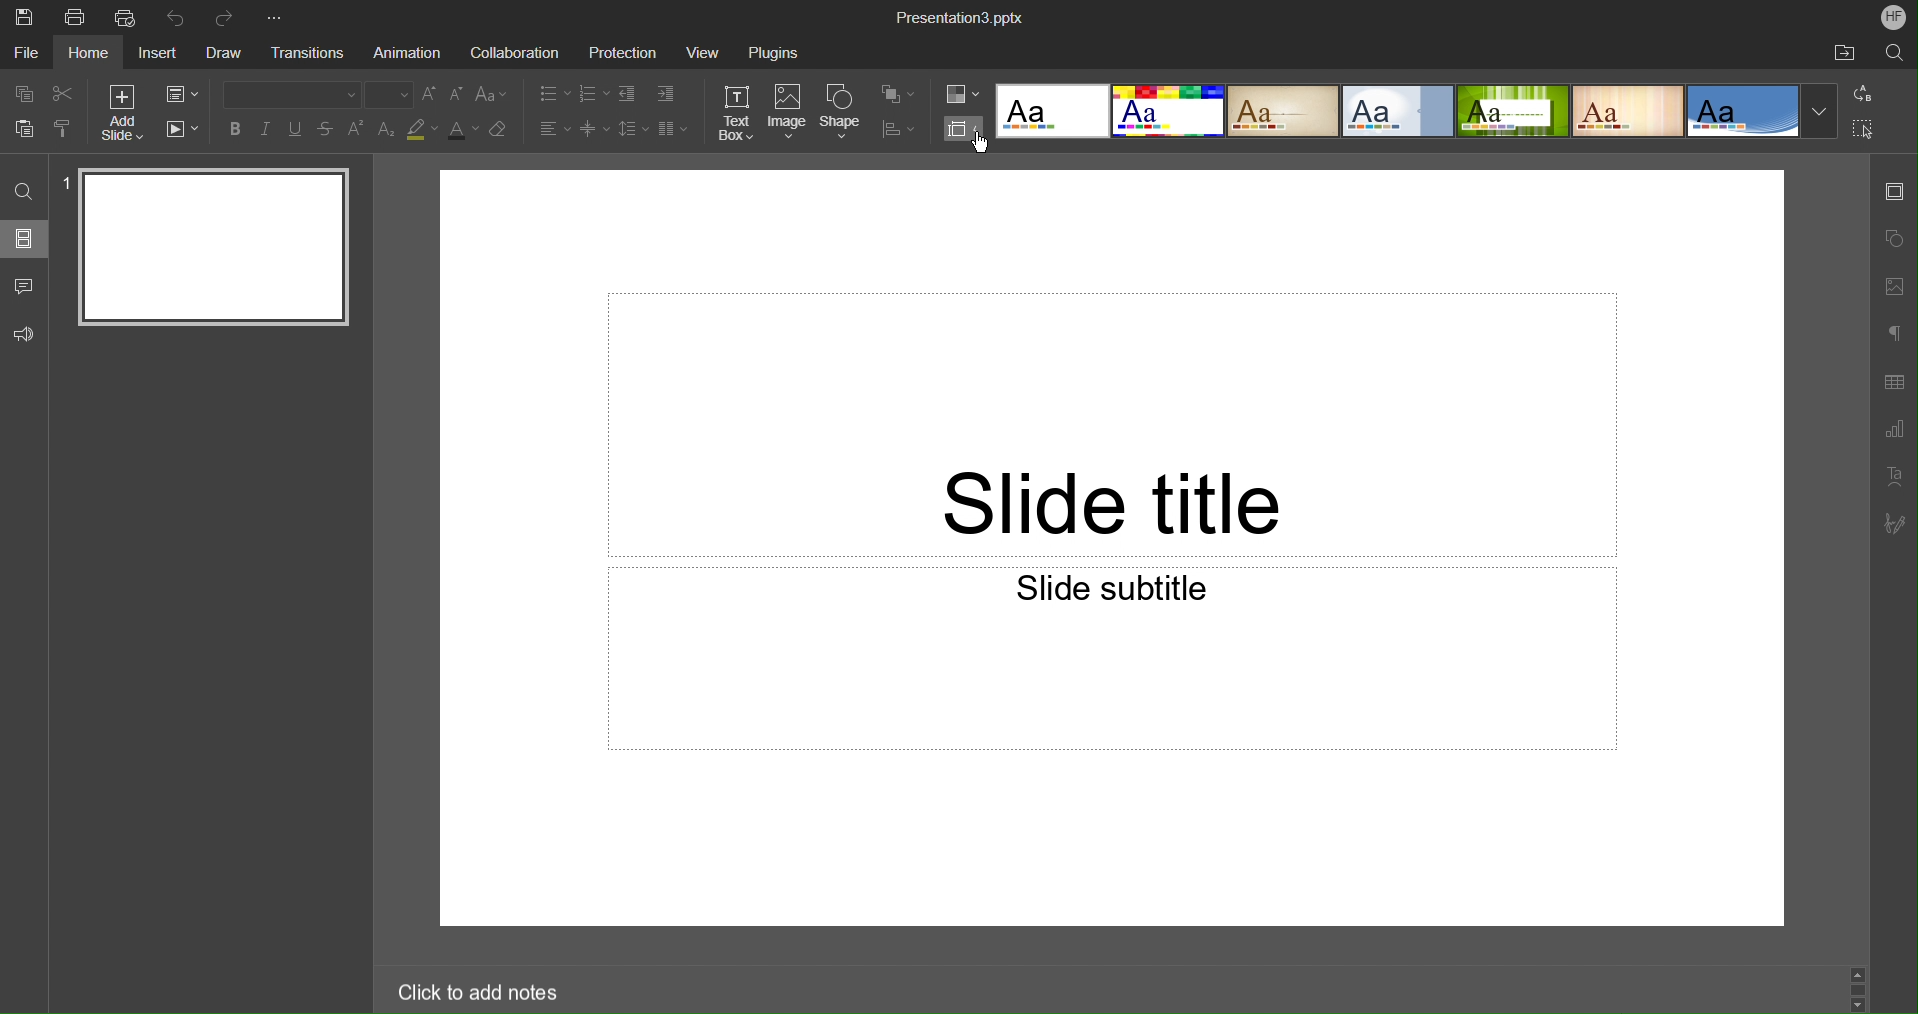 The width and height of the screenshot is (1918, 1014). Describe the element at coordinates (298, 130) in the screenshot. I see `Underline` at that location.